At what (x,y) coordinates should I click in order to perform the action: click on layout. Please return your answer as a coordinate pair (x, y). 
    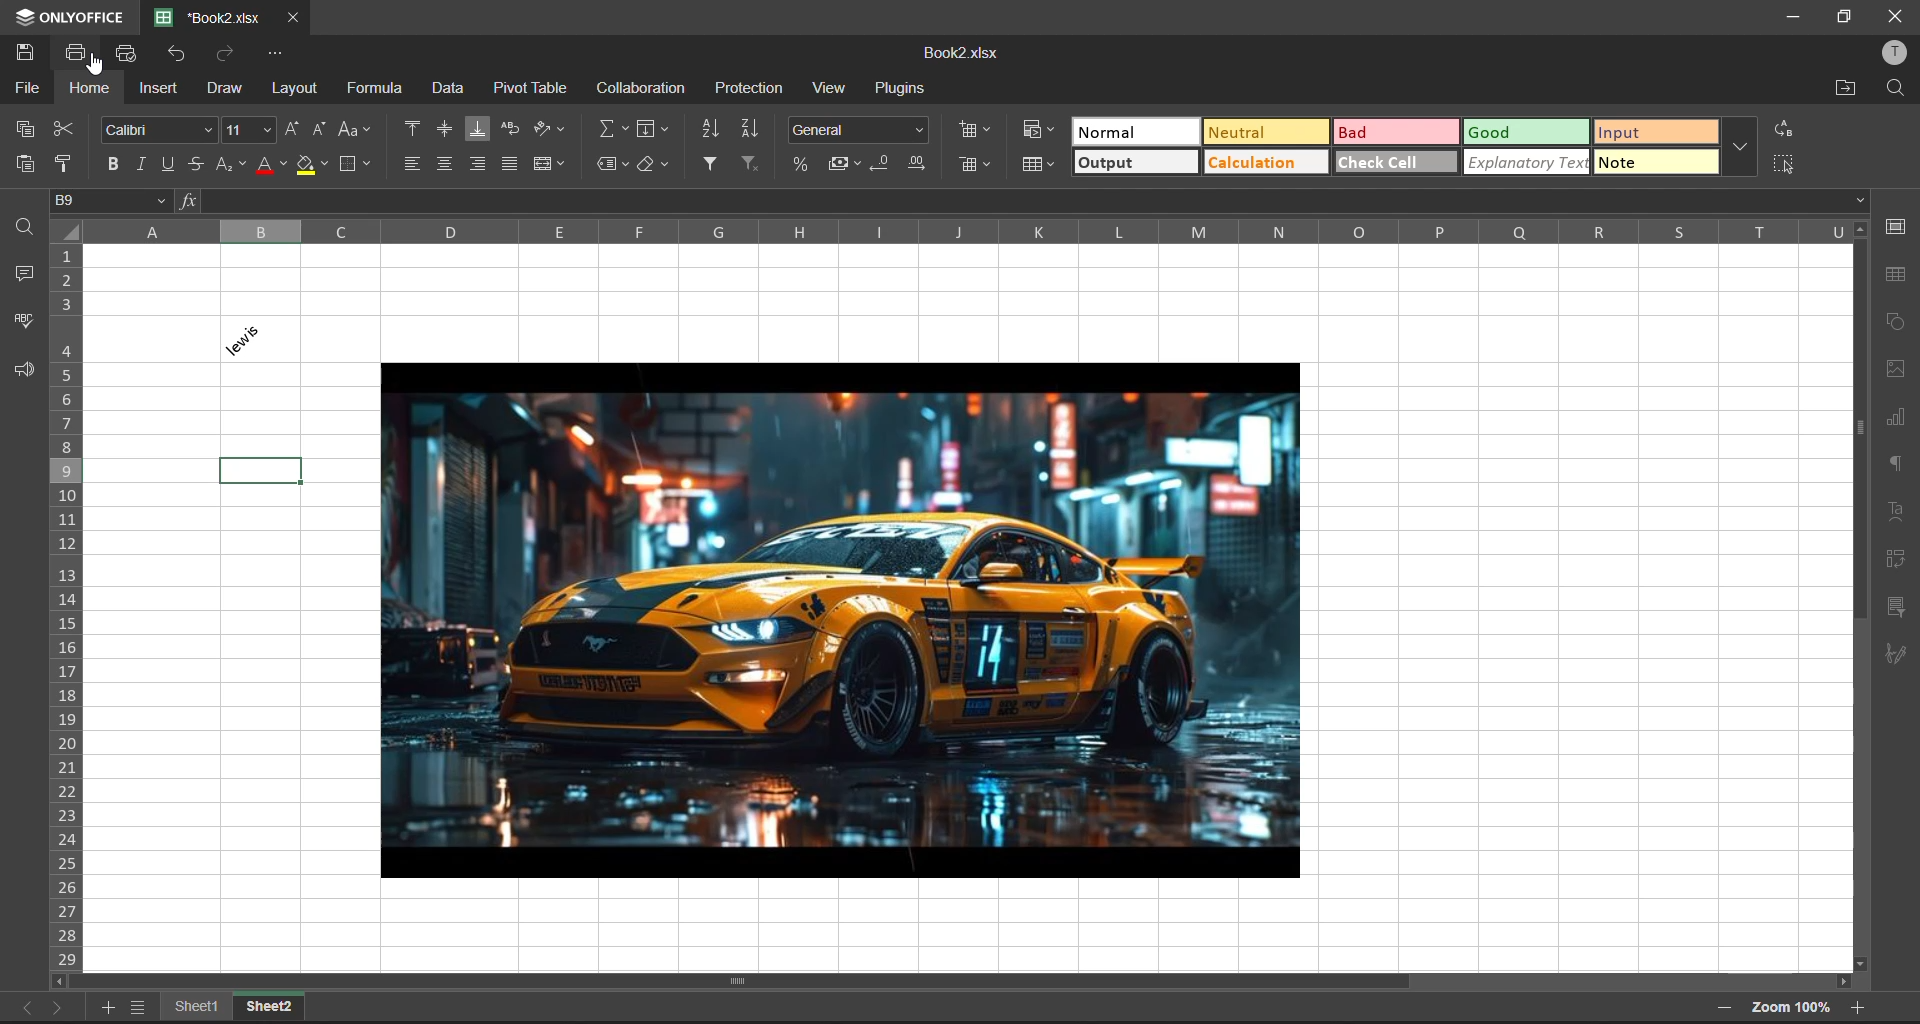
    Looking at the image, I should click on (298, 89).